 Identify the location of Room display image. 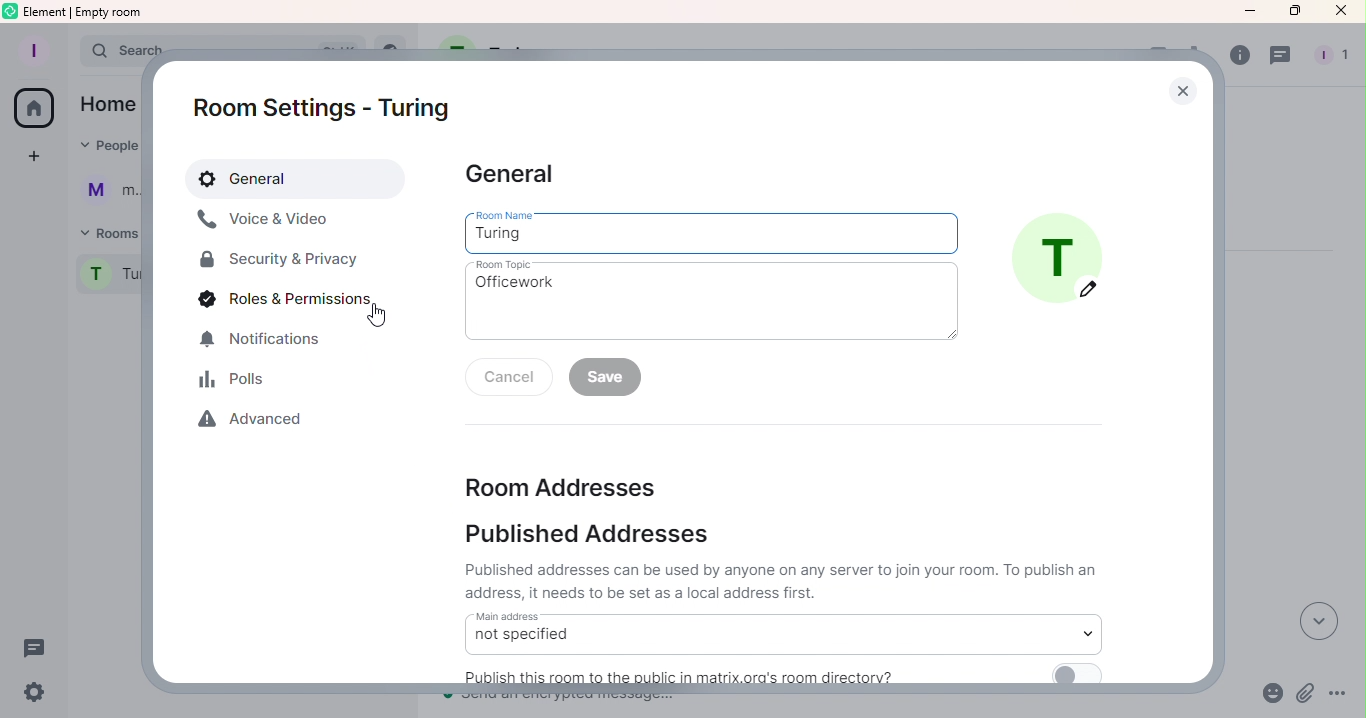
(1060, 258).